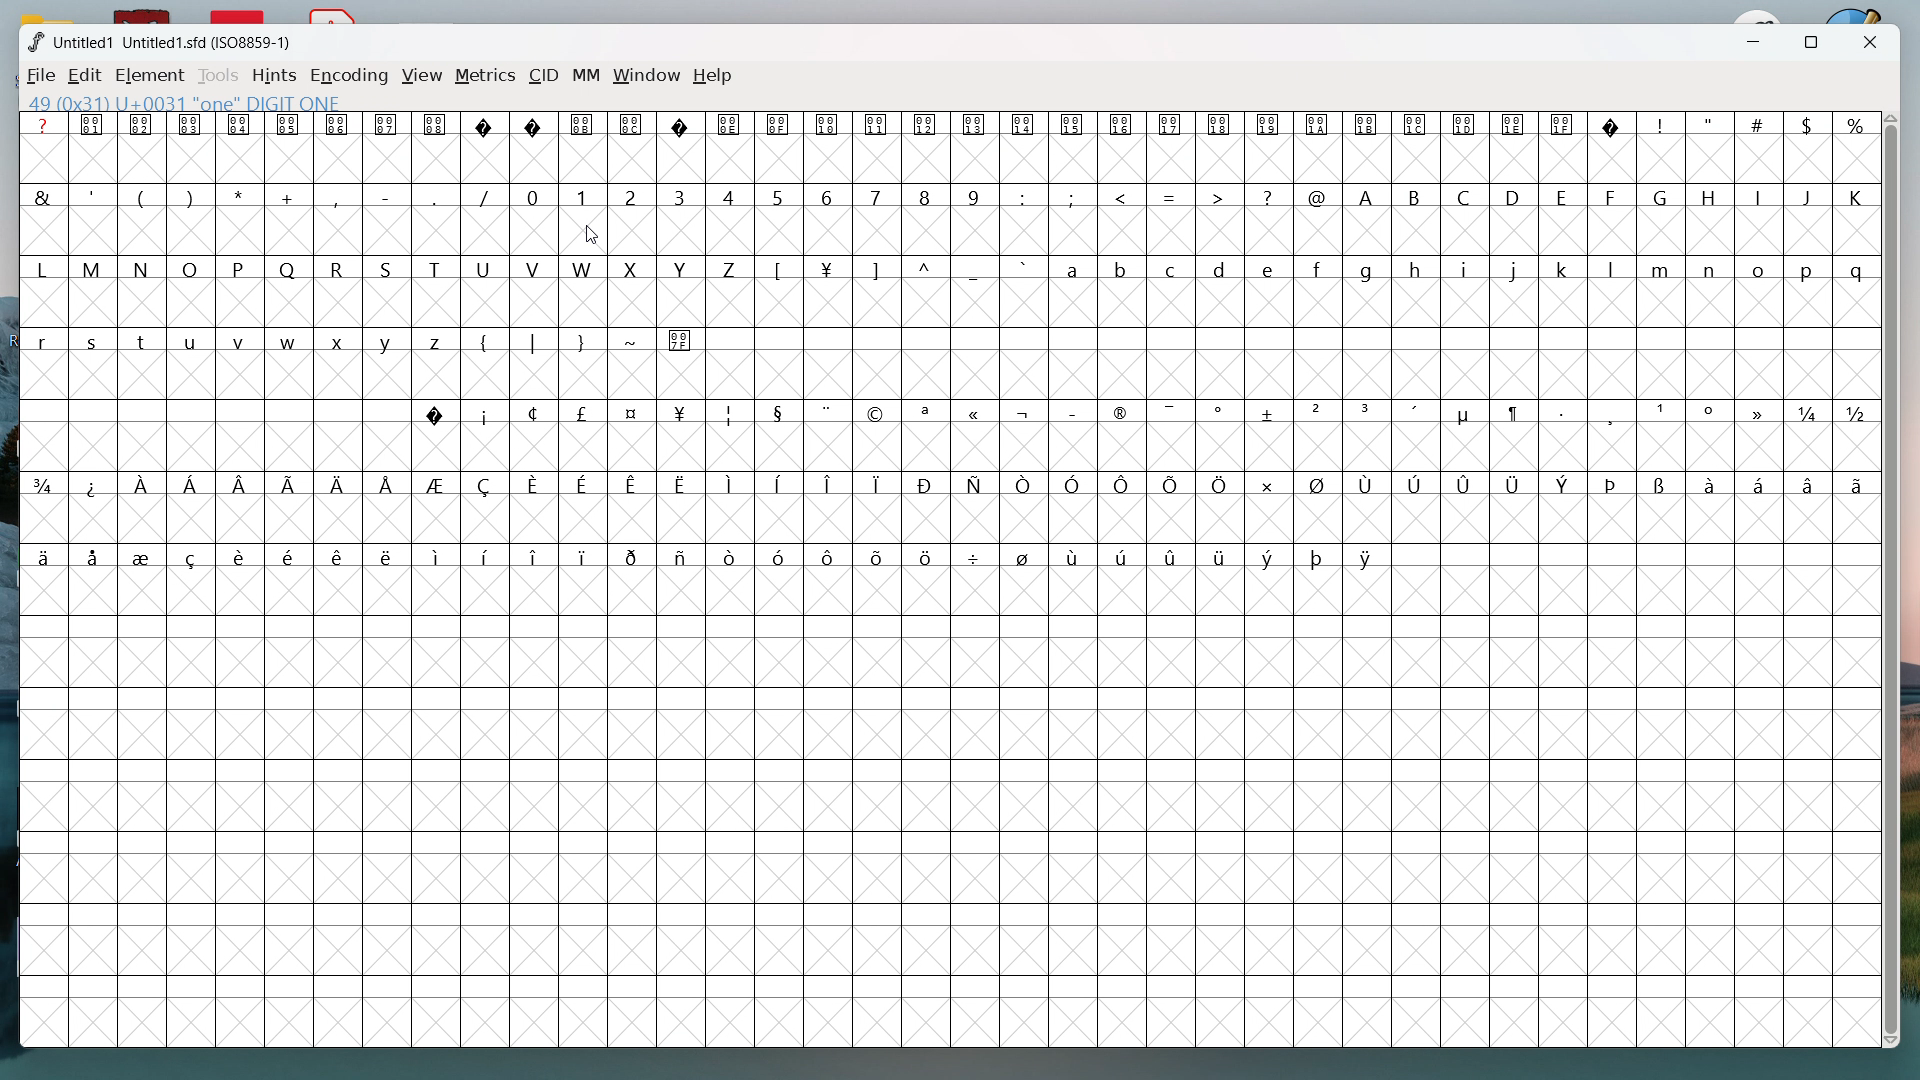 The image size is (1920, 1080). I want to click on symbol, so click(1224, 556).